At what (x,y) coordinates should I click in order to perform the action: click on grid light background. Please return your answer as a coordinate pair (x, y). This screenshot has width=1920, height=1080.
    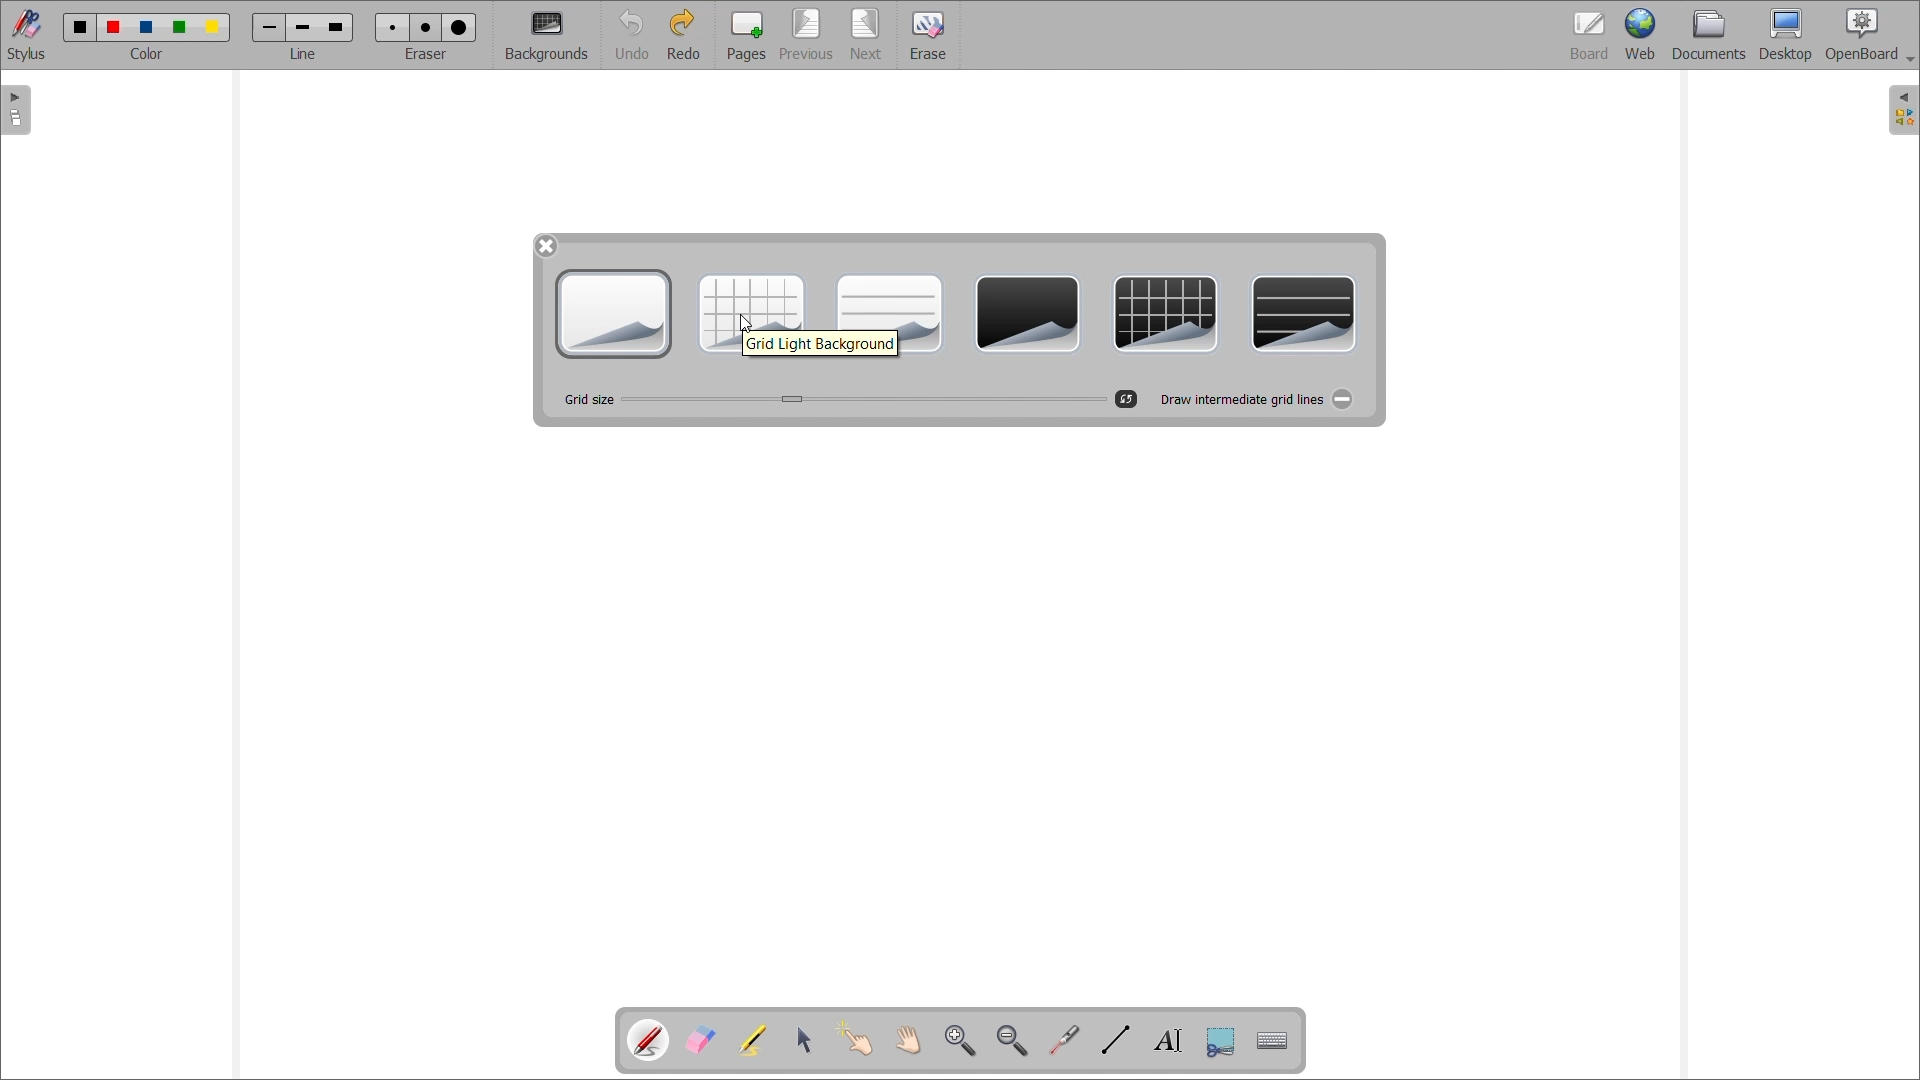
    Looking at the image, I should click on (821, 344).